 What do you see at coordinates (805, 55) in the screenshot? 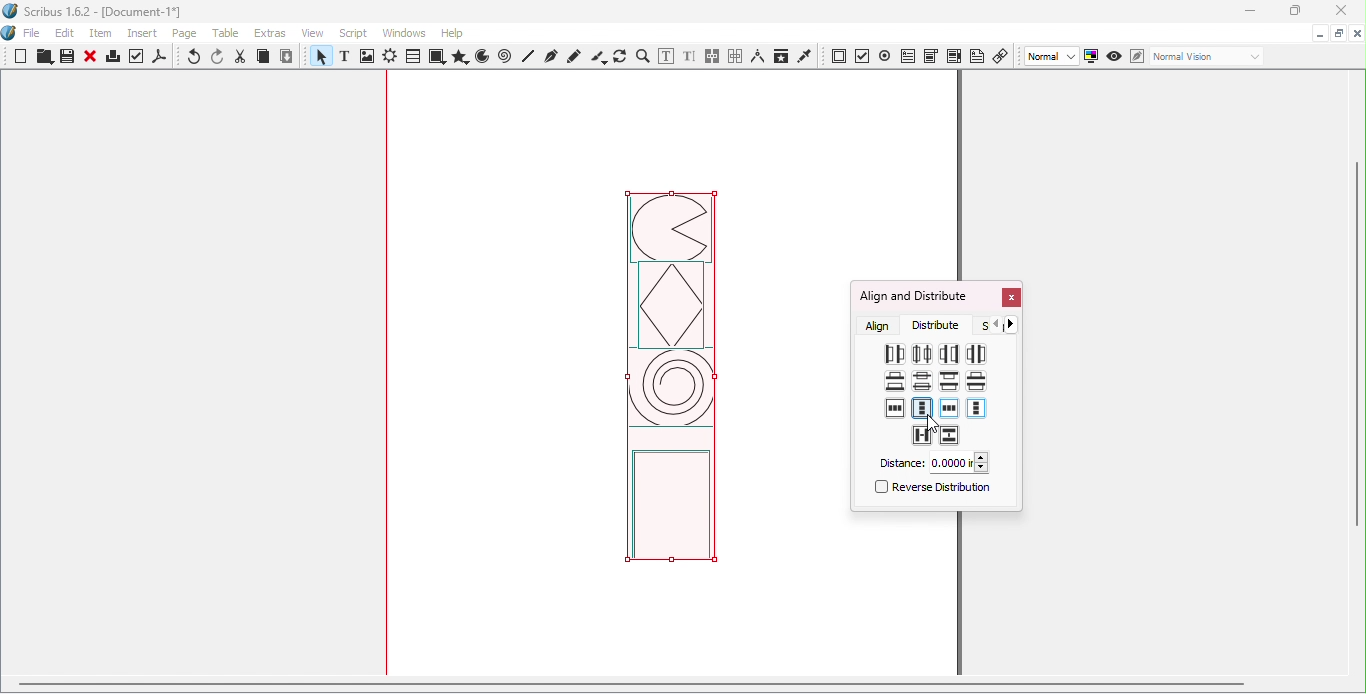
I see `Eye dropper` at bounding box center [805, 55].